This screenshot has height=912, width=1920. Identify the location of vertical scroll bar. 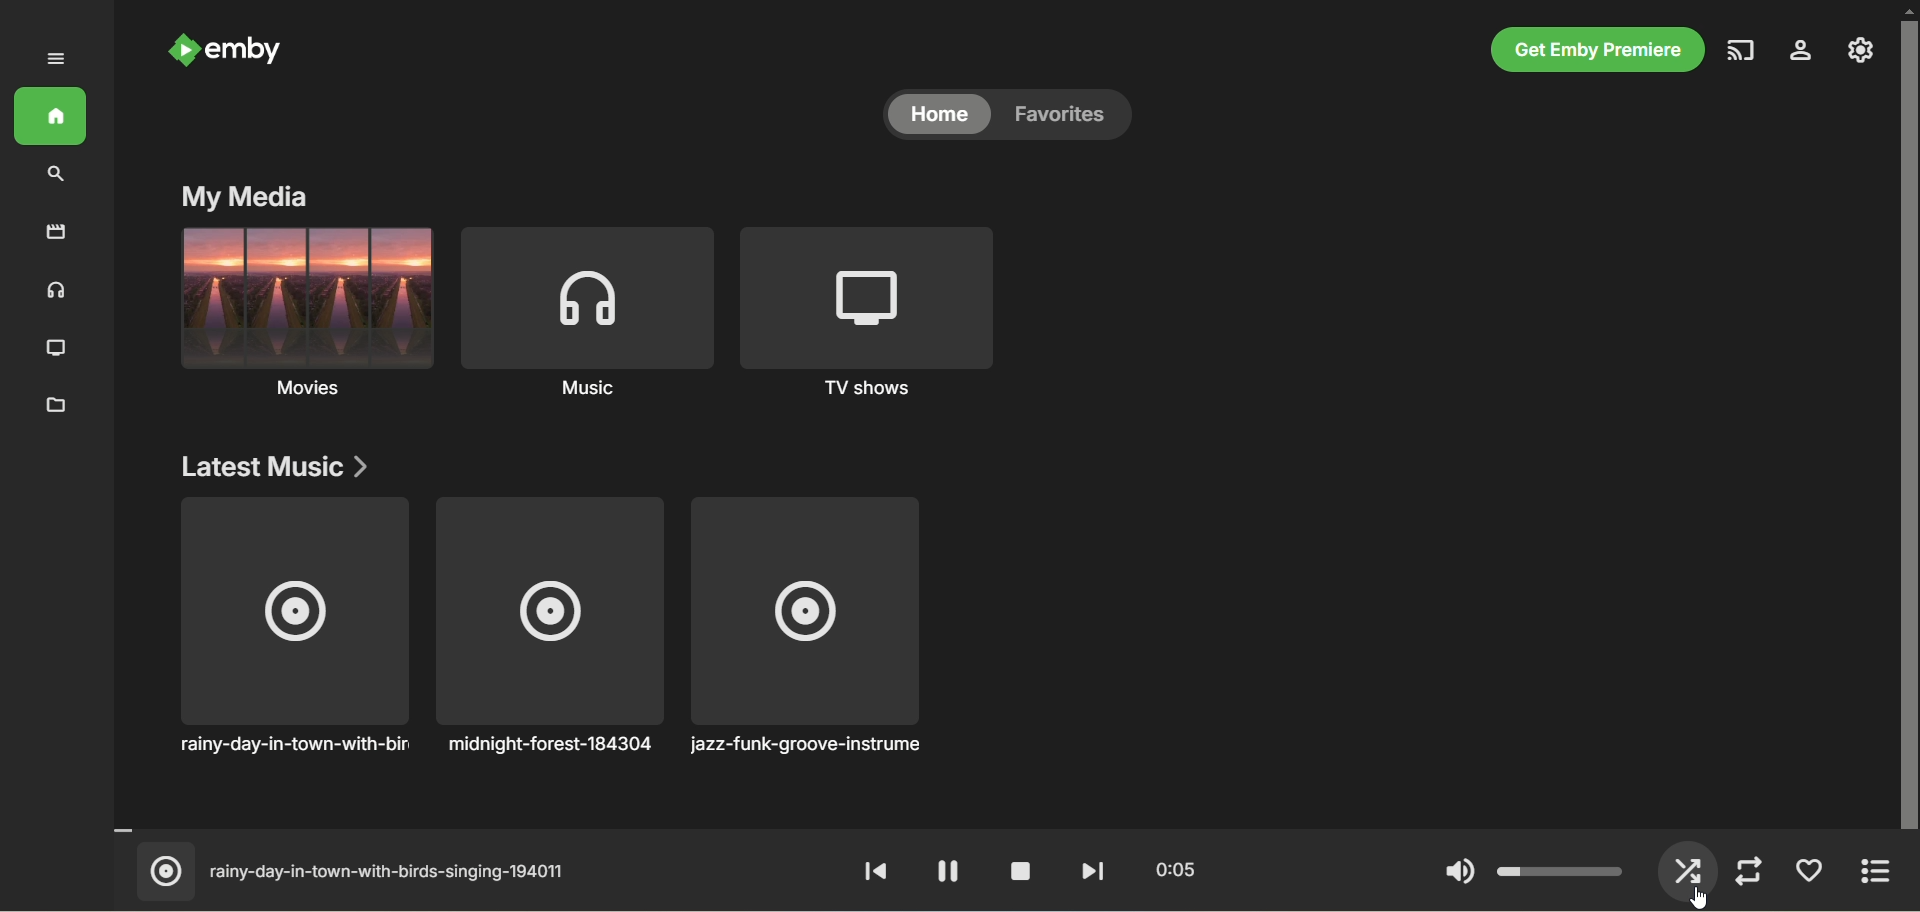
(1908, 456).